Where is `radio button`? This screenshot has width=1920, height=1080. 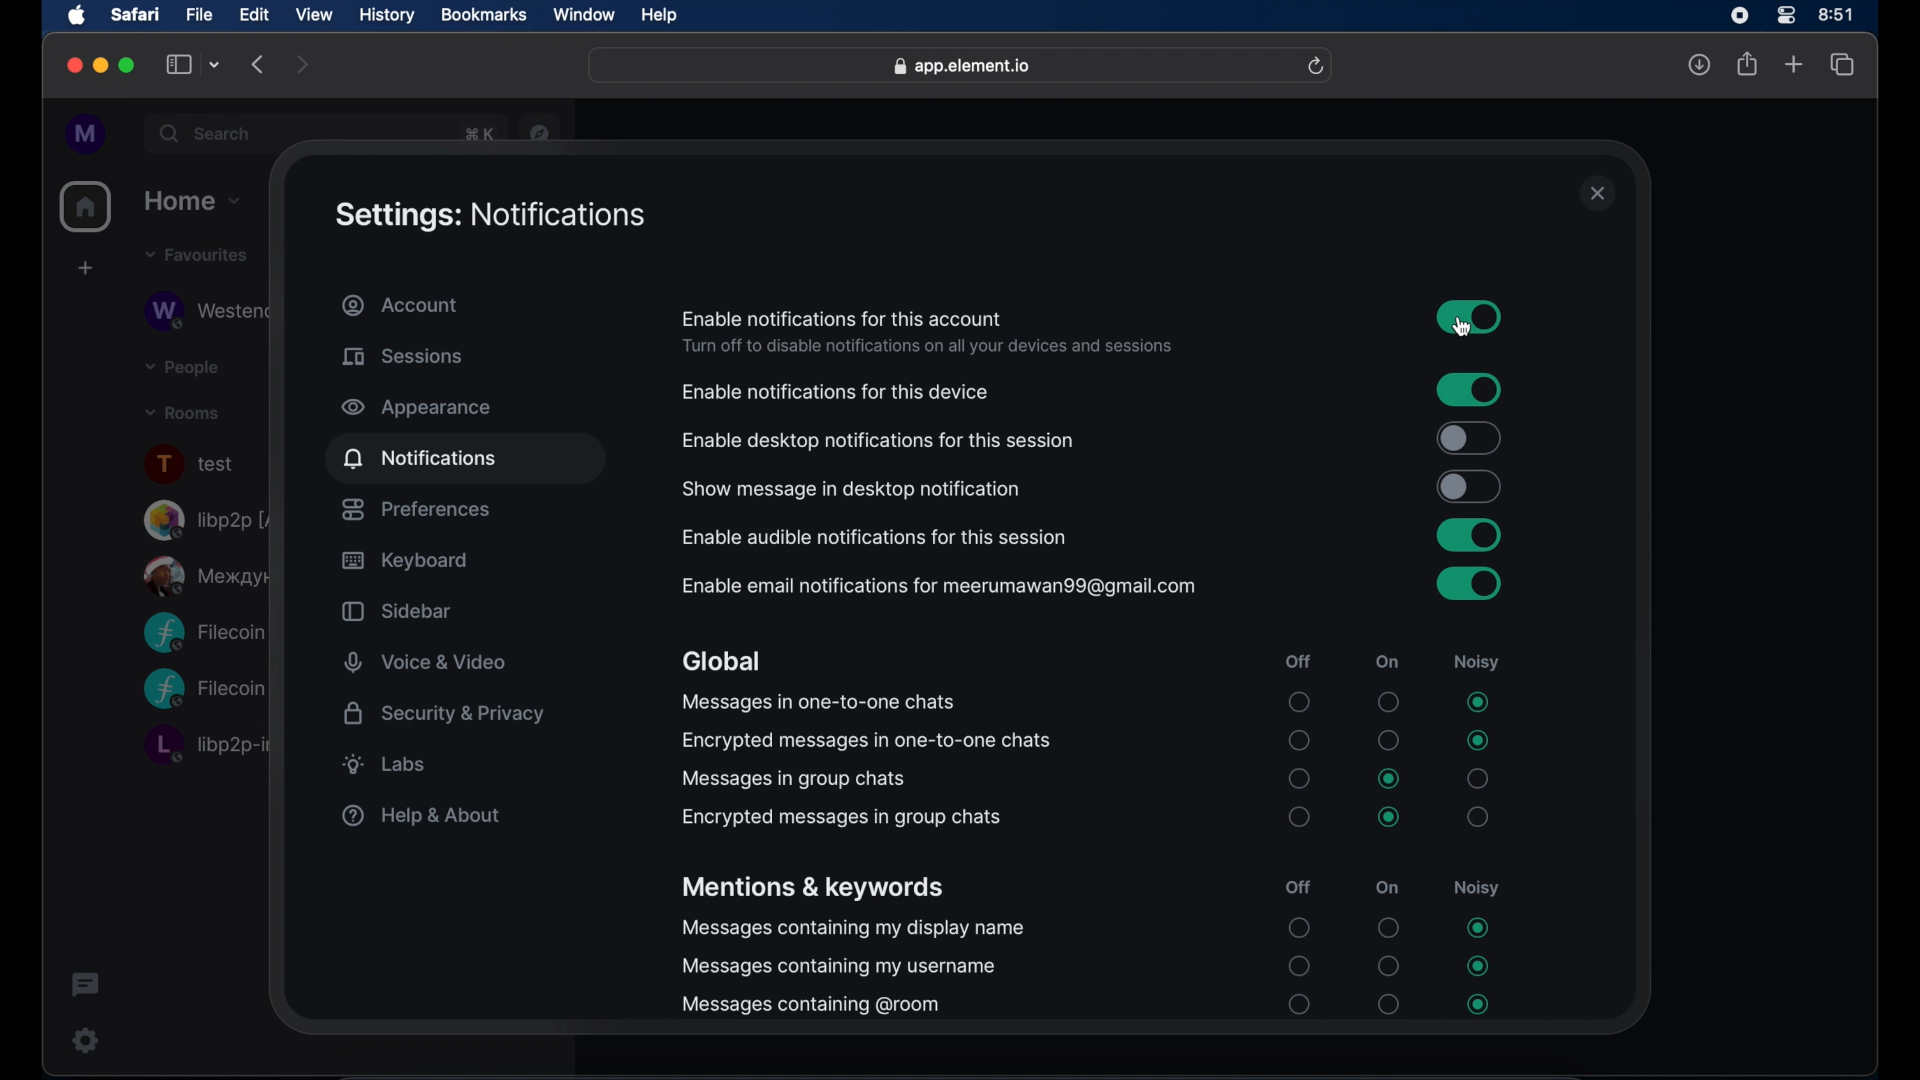 radio button is located at coordinates (1476, 741).